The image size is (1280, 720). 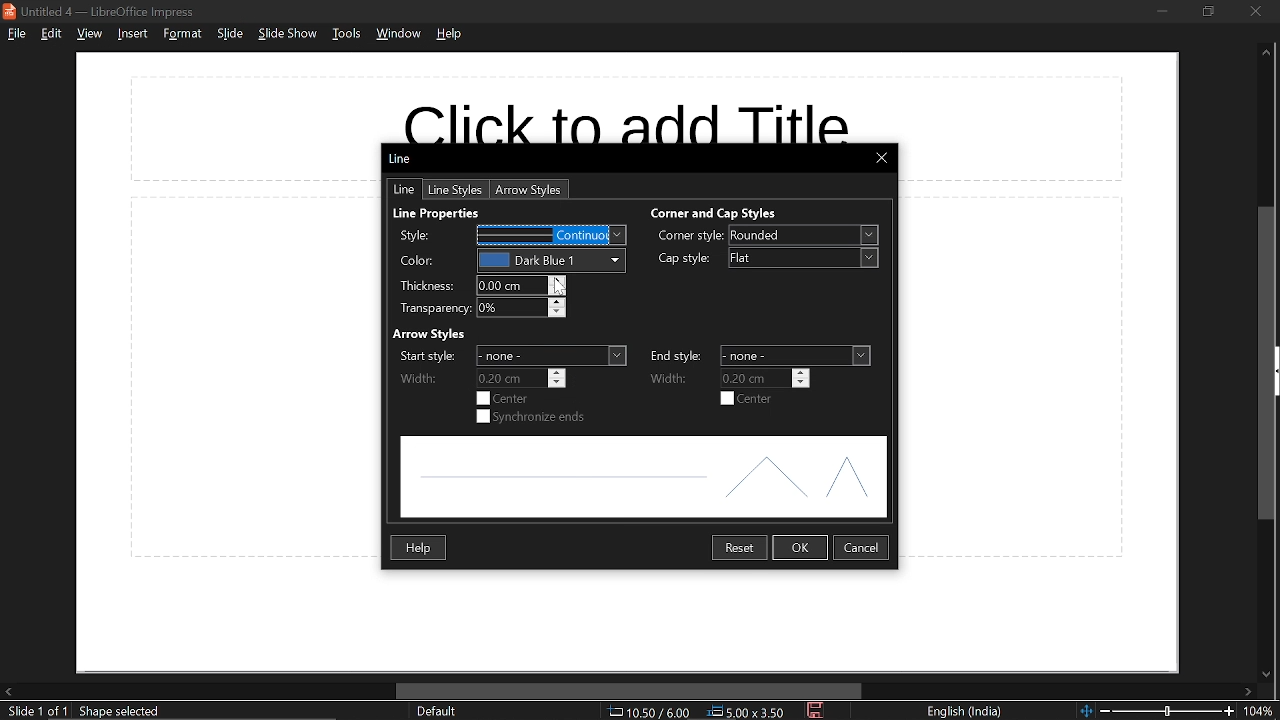 I want to click on move up, so click(x=1266, y=53).